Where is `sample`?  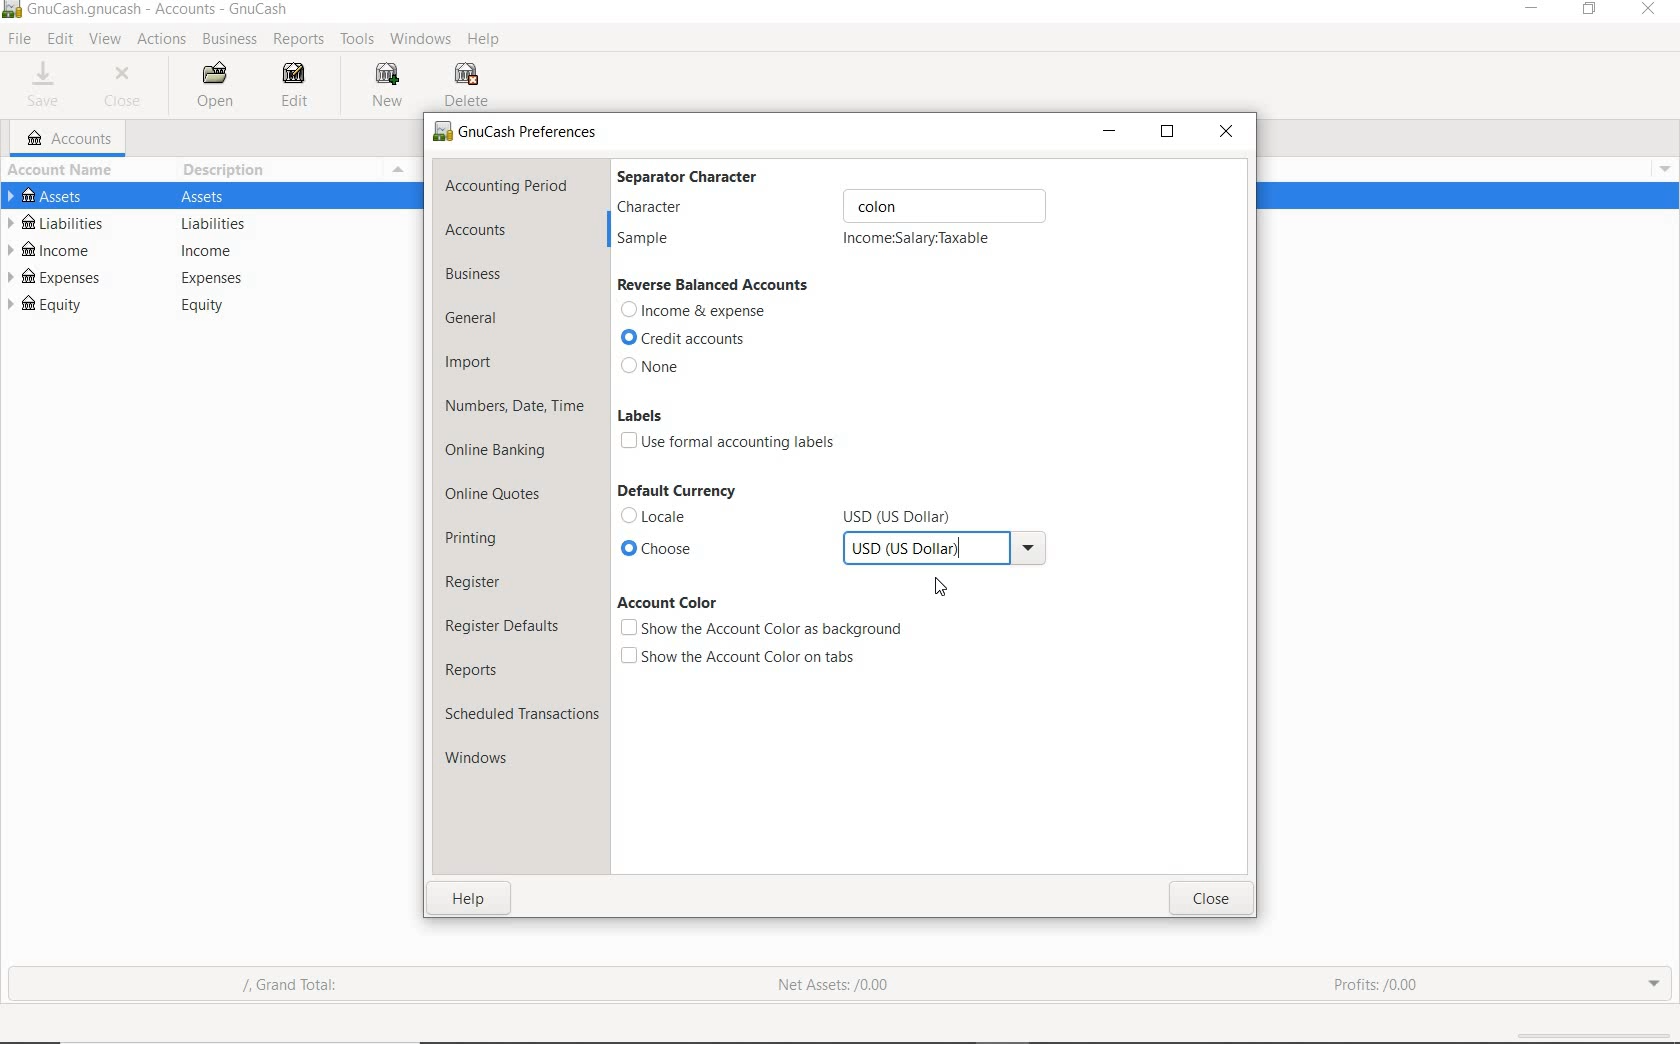
sample is located at coordinates (651, 240).